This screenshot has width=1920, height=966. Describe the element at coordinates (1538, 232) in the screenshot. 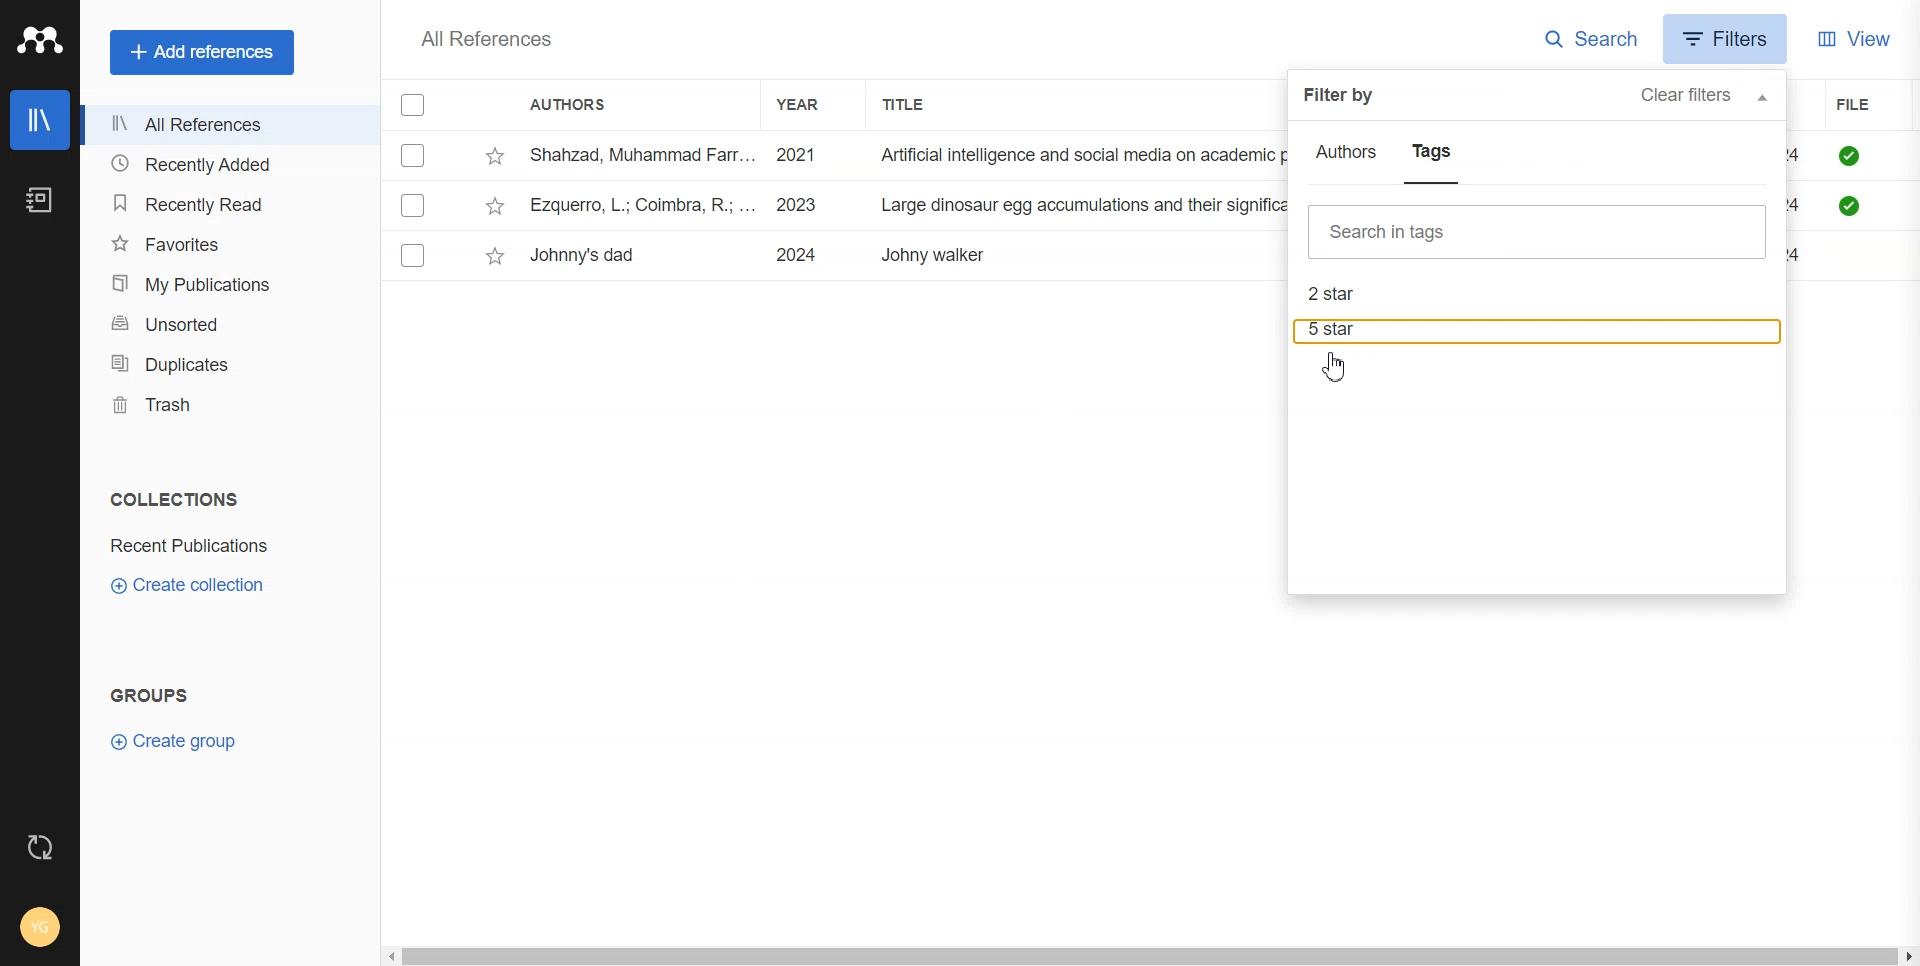

I see `Search Bar` at that location.